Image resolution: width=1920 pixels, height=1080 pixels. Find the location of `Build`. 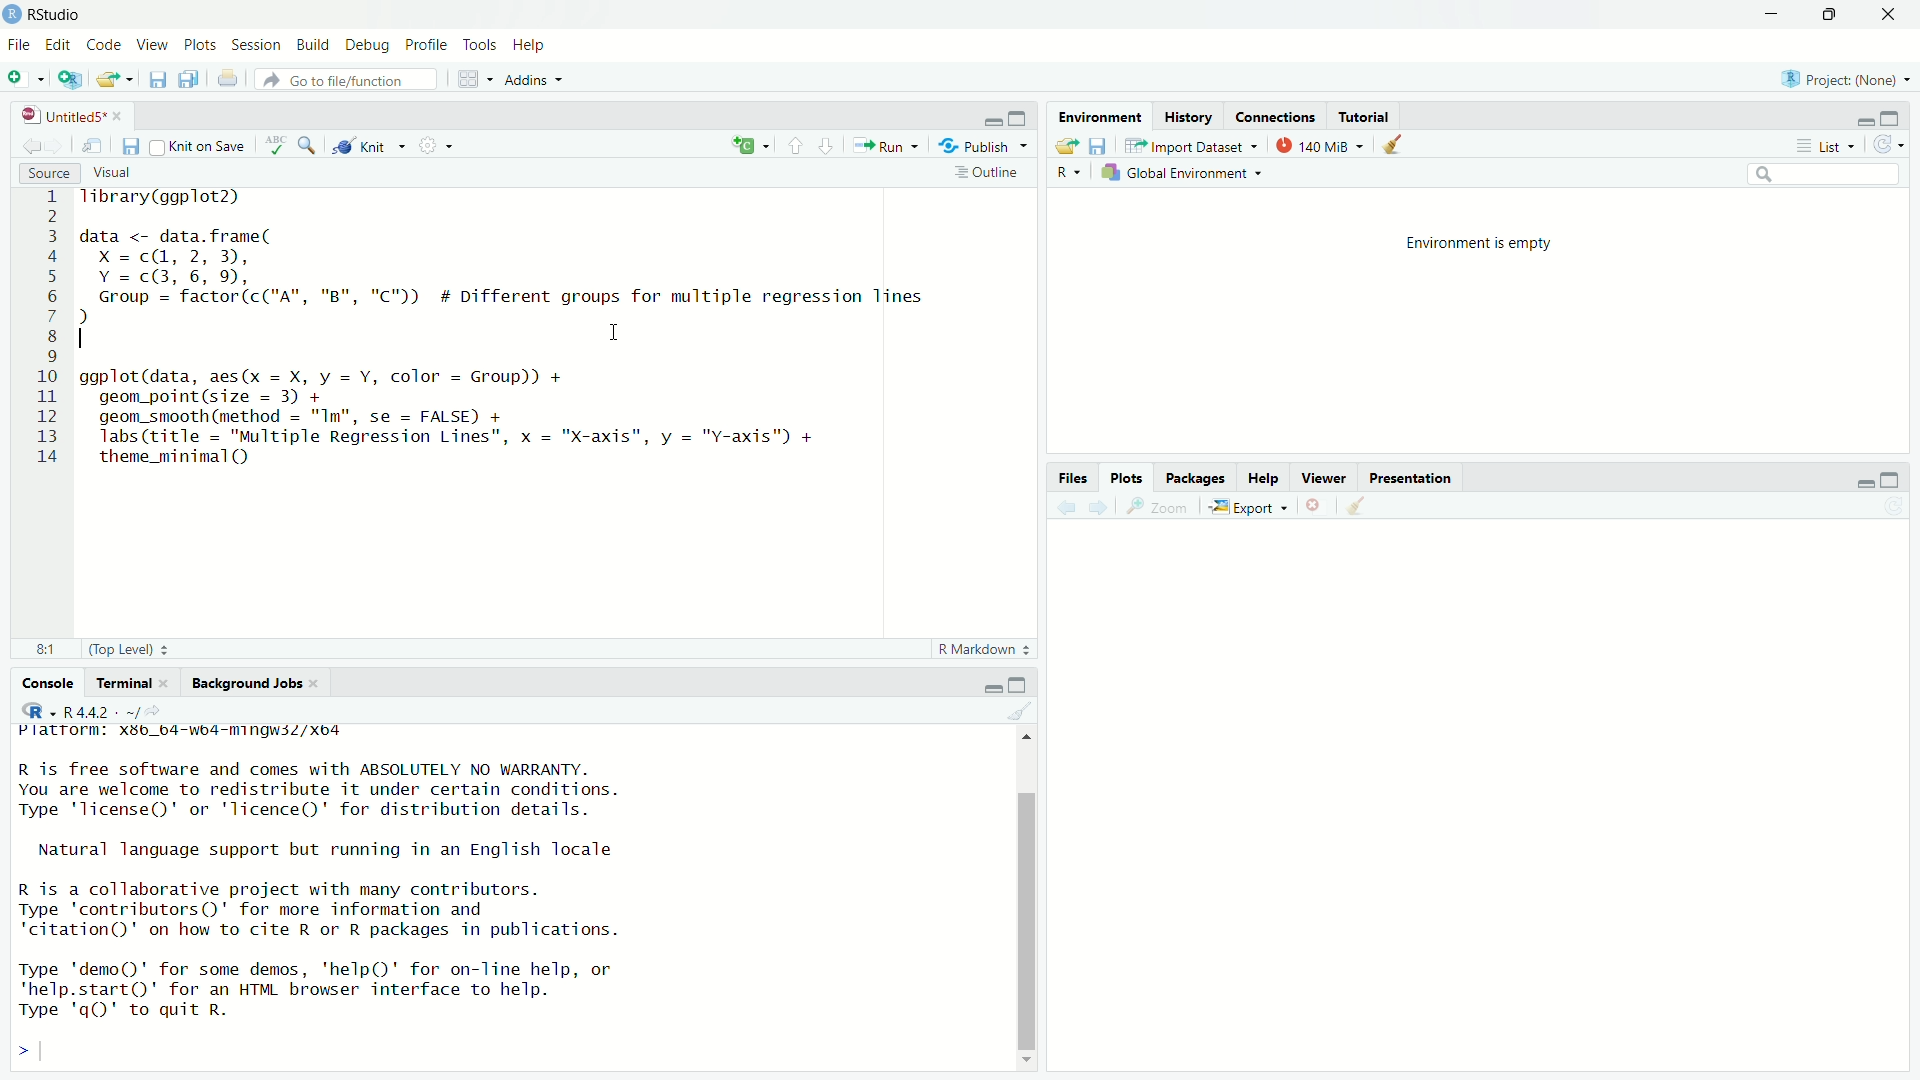

Build is located at coordinates (312, 45).